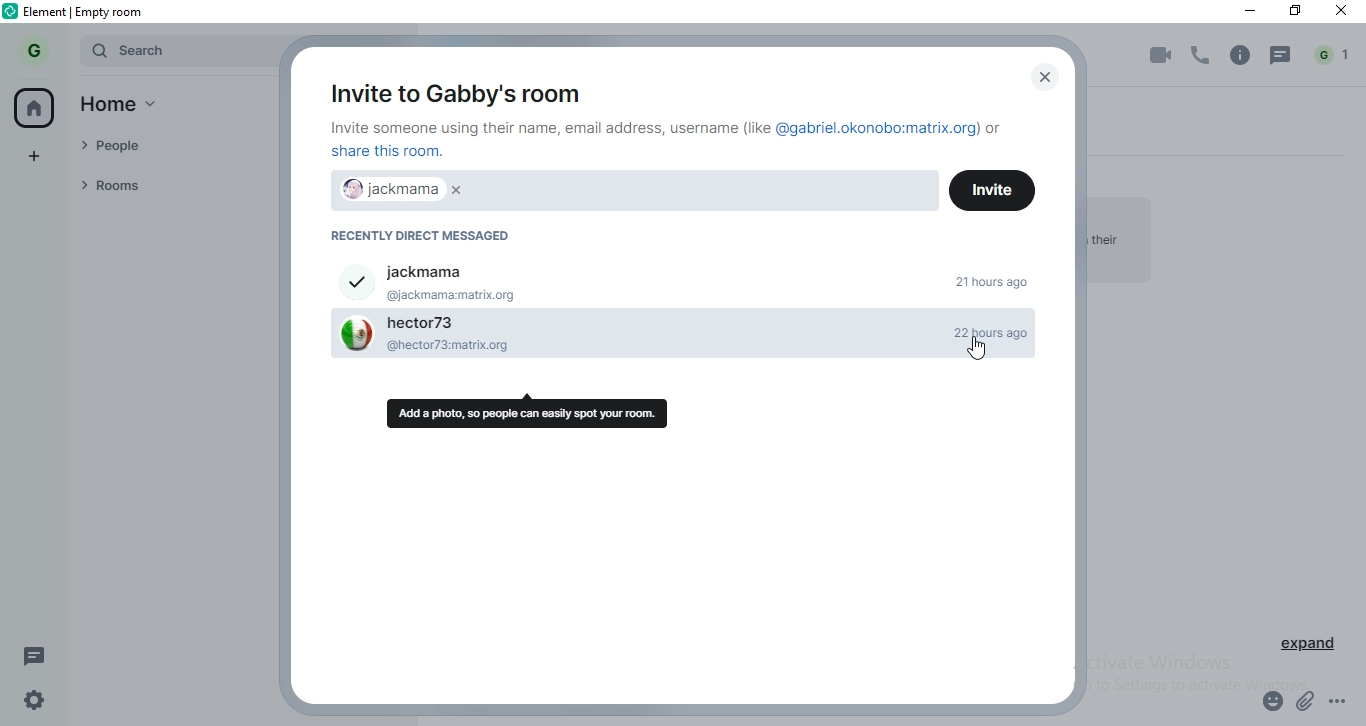 Image resolution: width=1366 pixels, height=726 pixels. Describe the element at coordinates (129, 107) in the screenshot. I see `home` at that location.